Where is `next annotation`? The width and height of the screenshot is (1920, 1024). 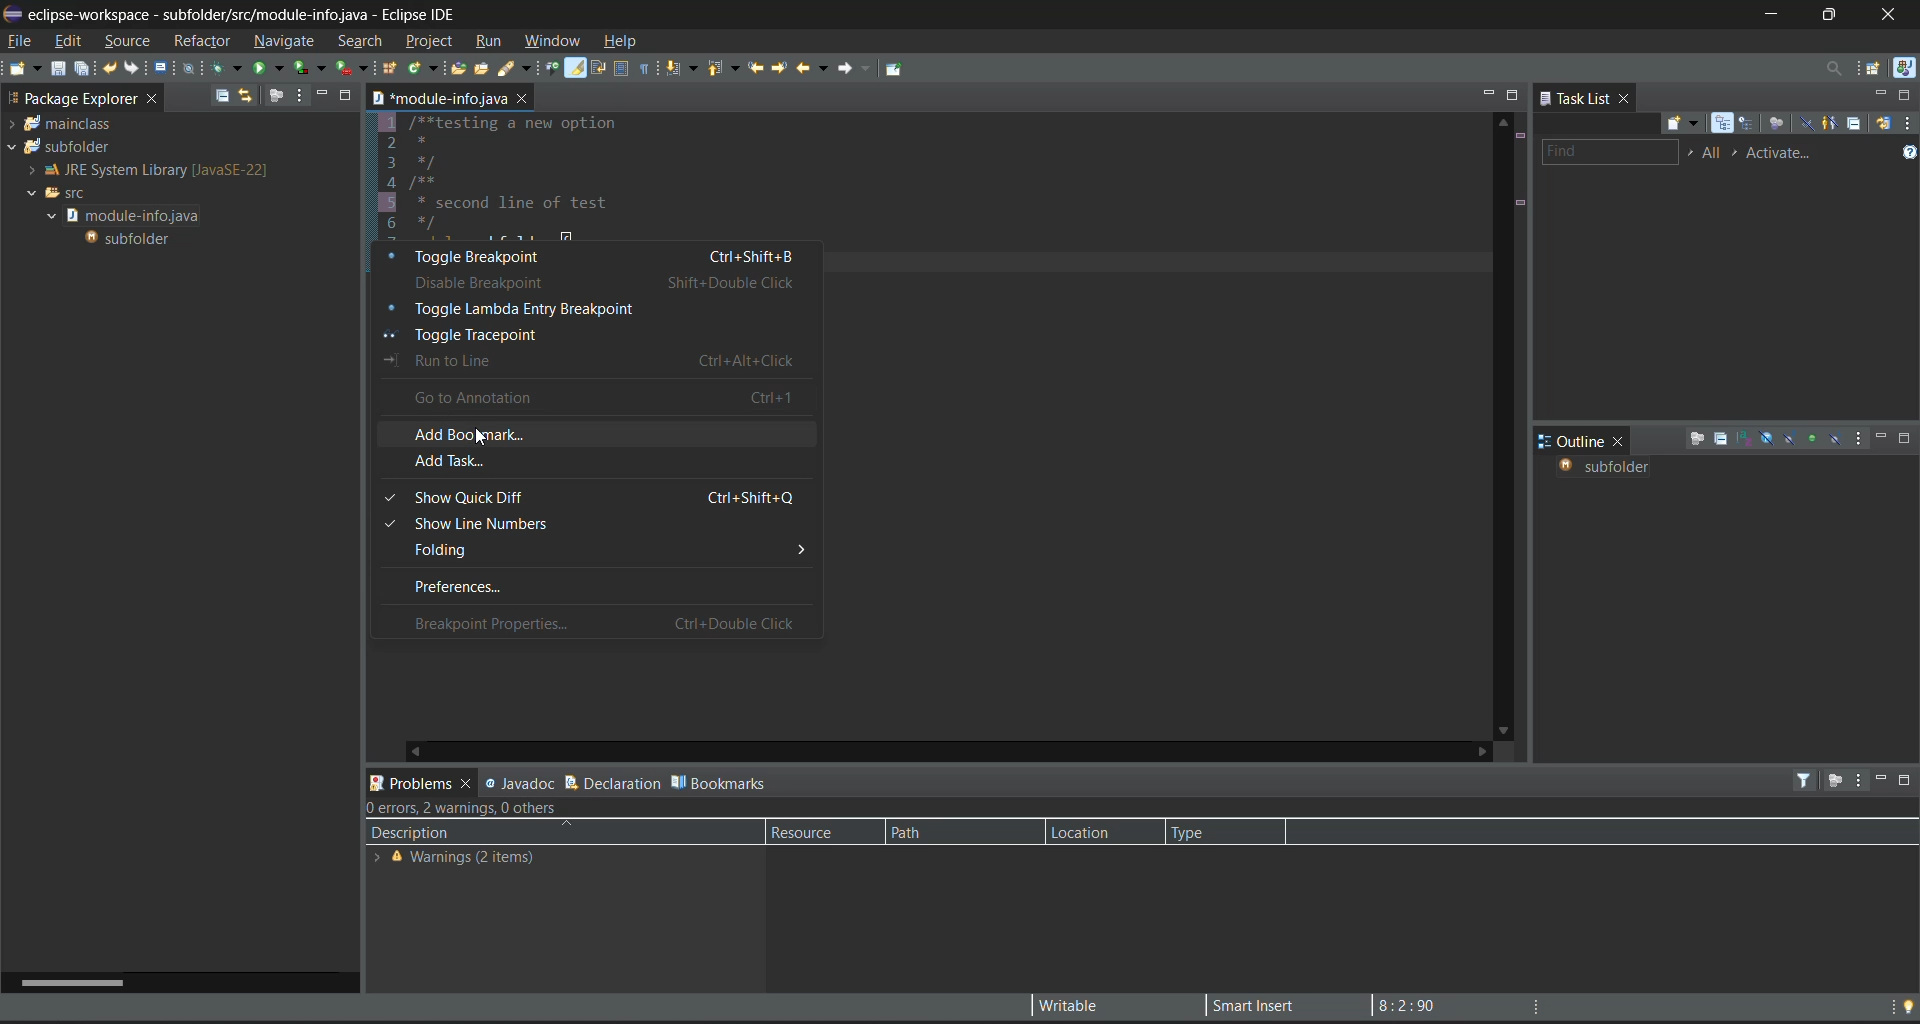
next annotation is located at coordinates (684, 70).